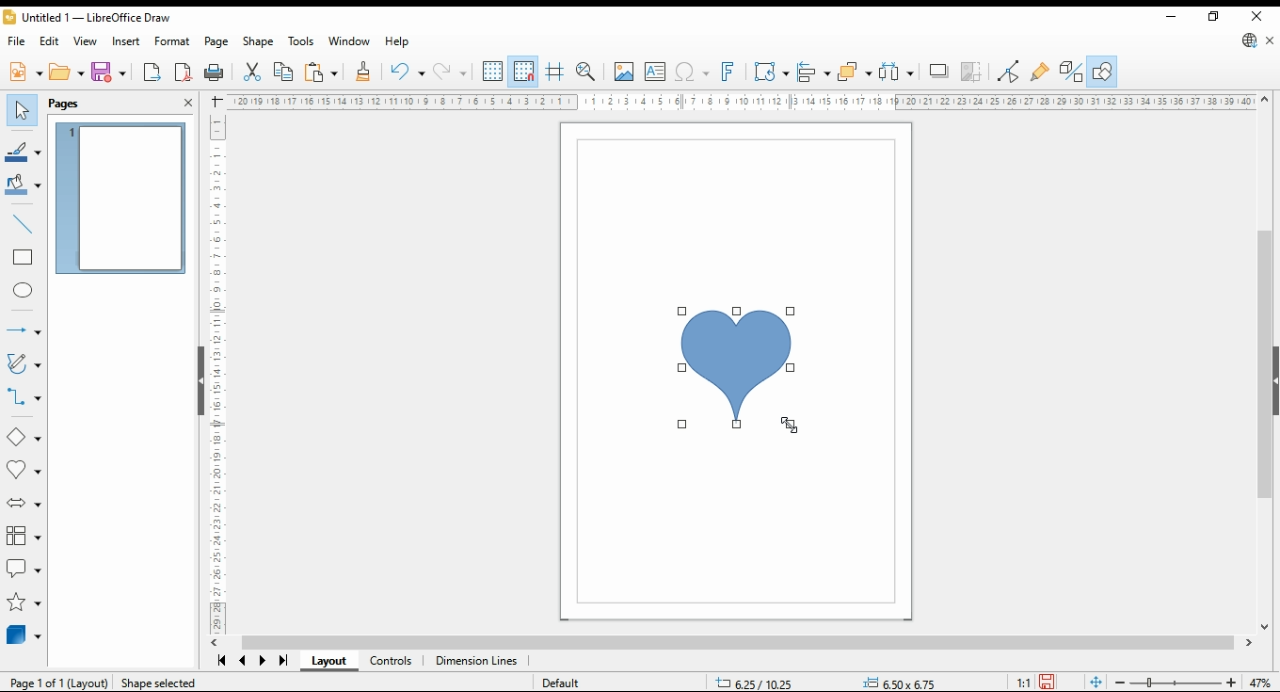  What do you see at coordinates (730, 72) in the screenshot?
I see `insert fontworks text` at bounding box center [730, 72].